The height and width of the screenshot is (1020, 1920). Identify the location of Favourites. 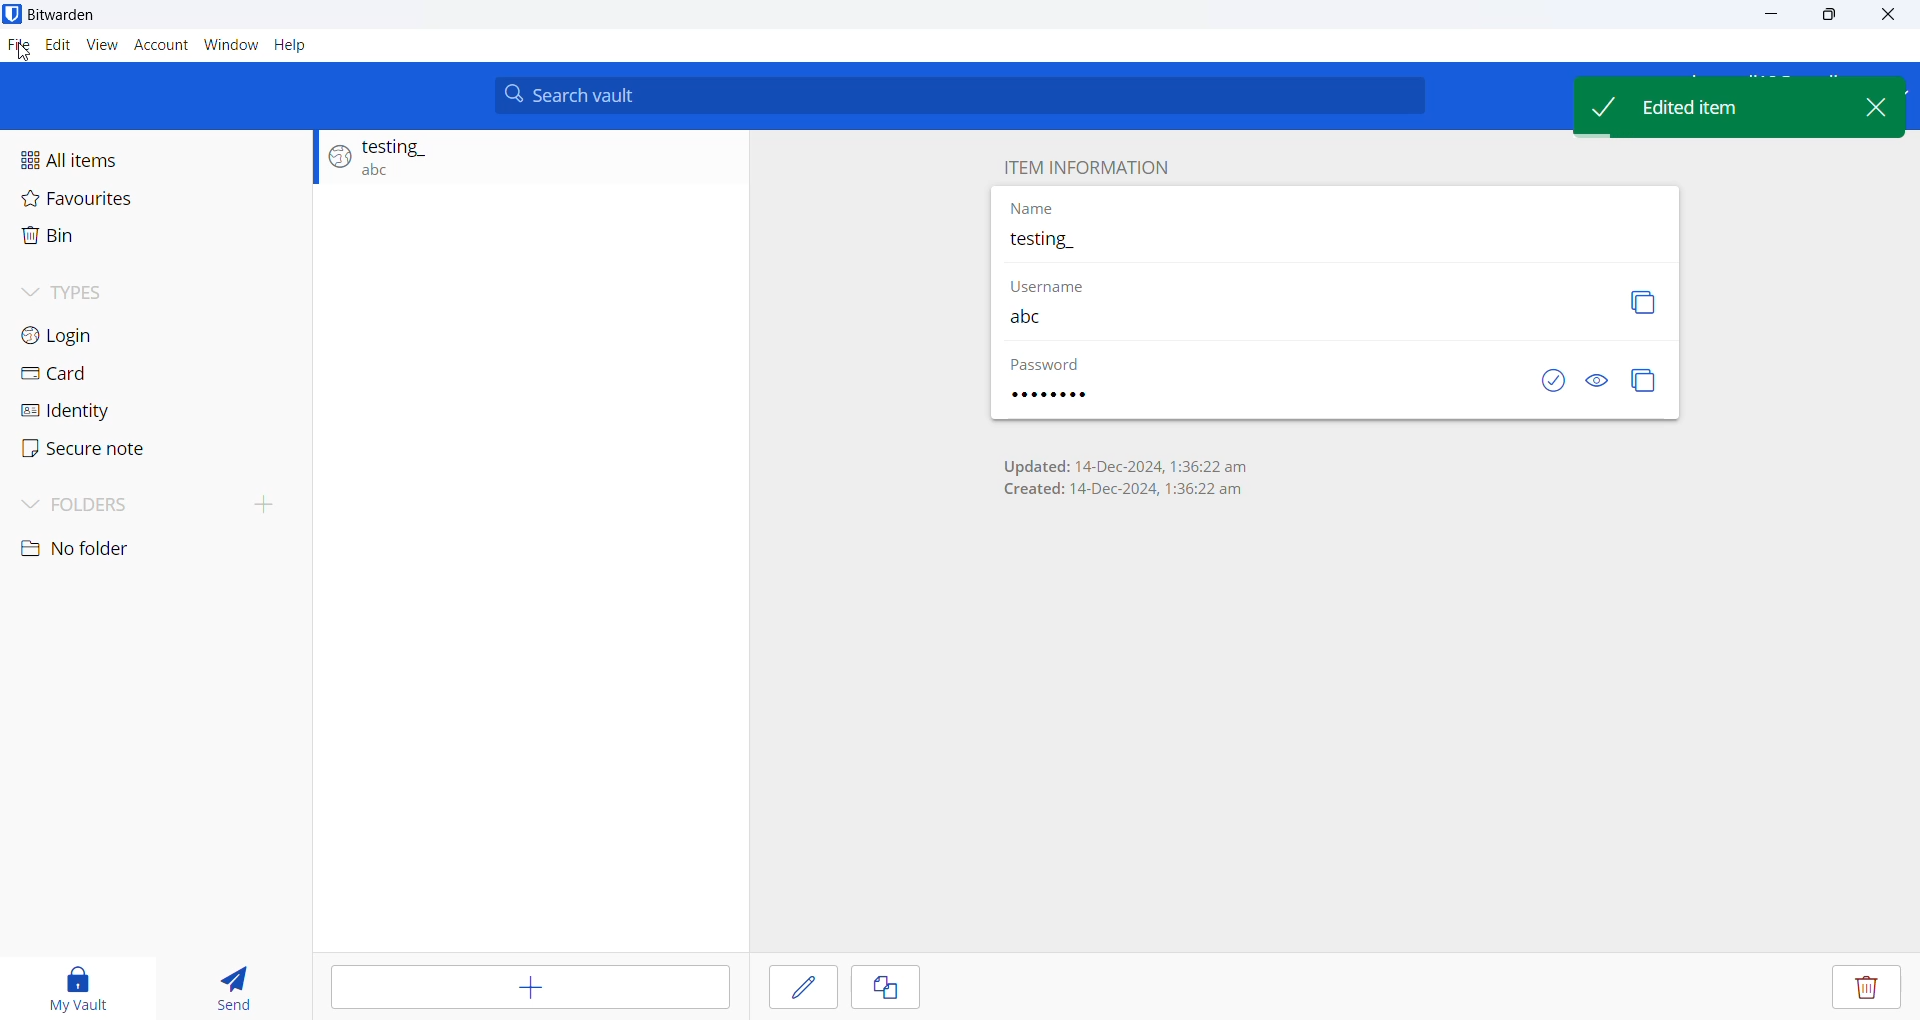
(154, 197).